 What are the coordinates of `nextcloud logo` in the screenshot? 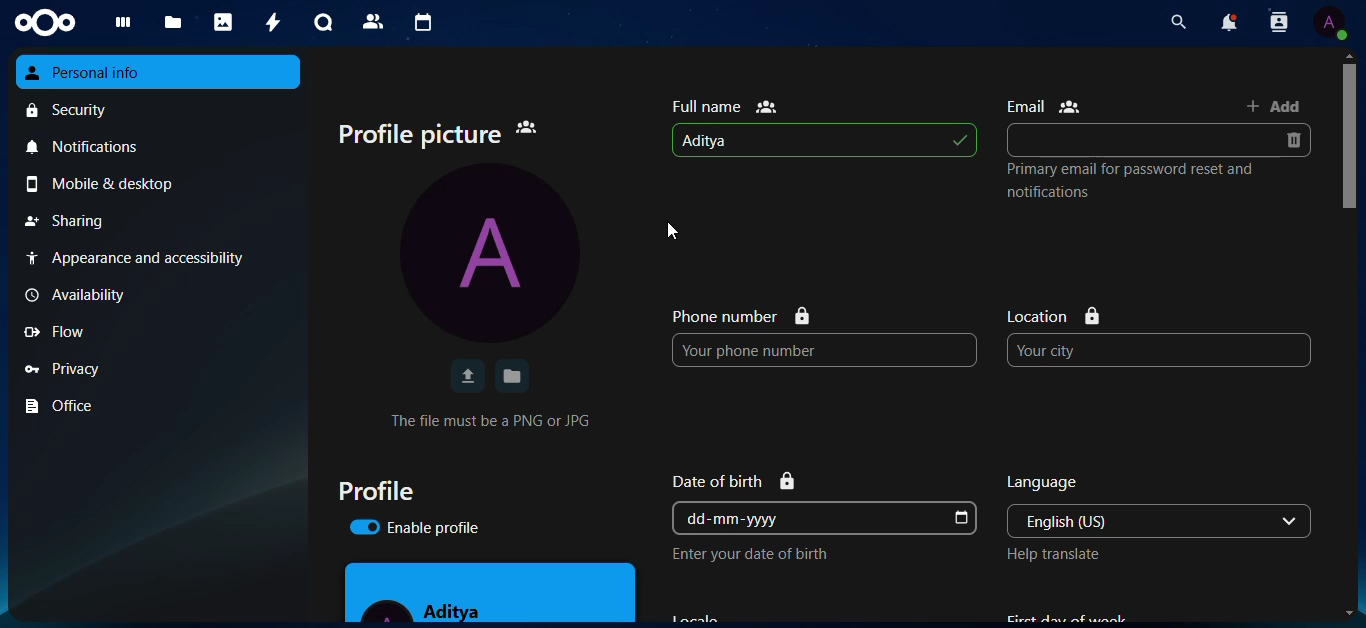 It's located at (45, 23).